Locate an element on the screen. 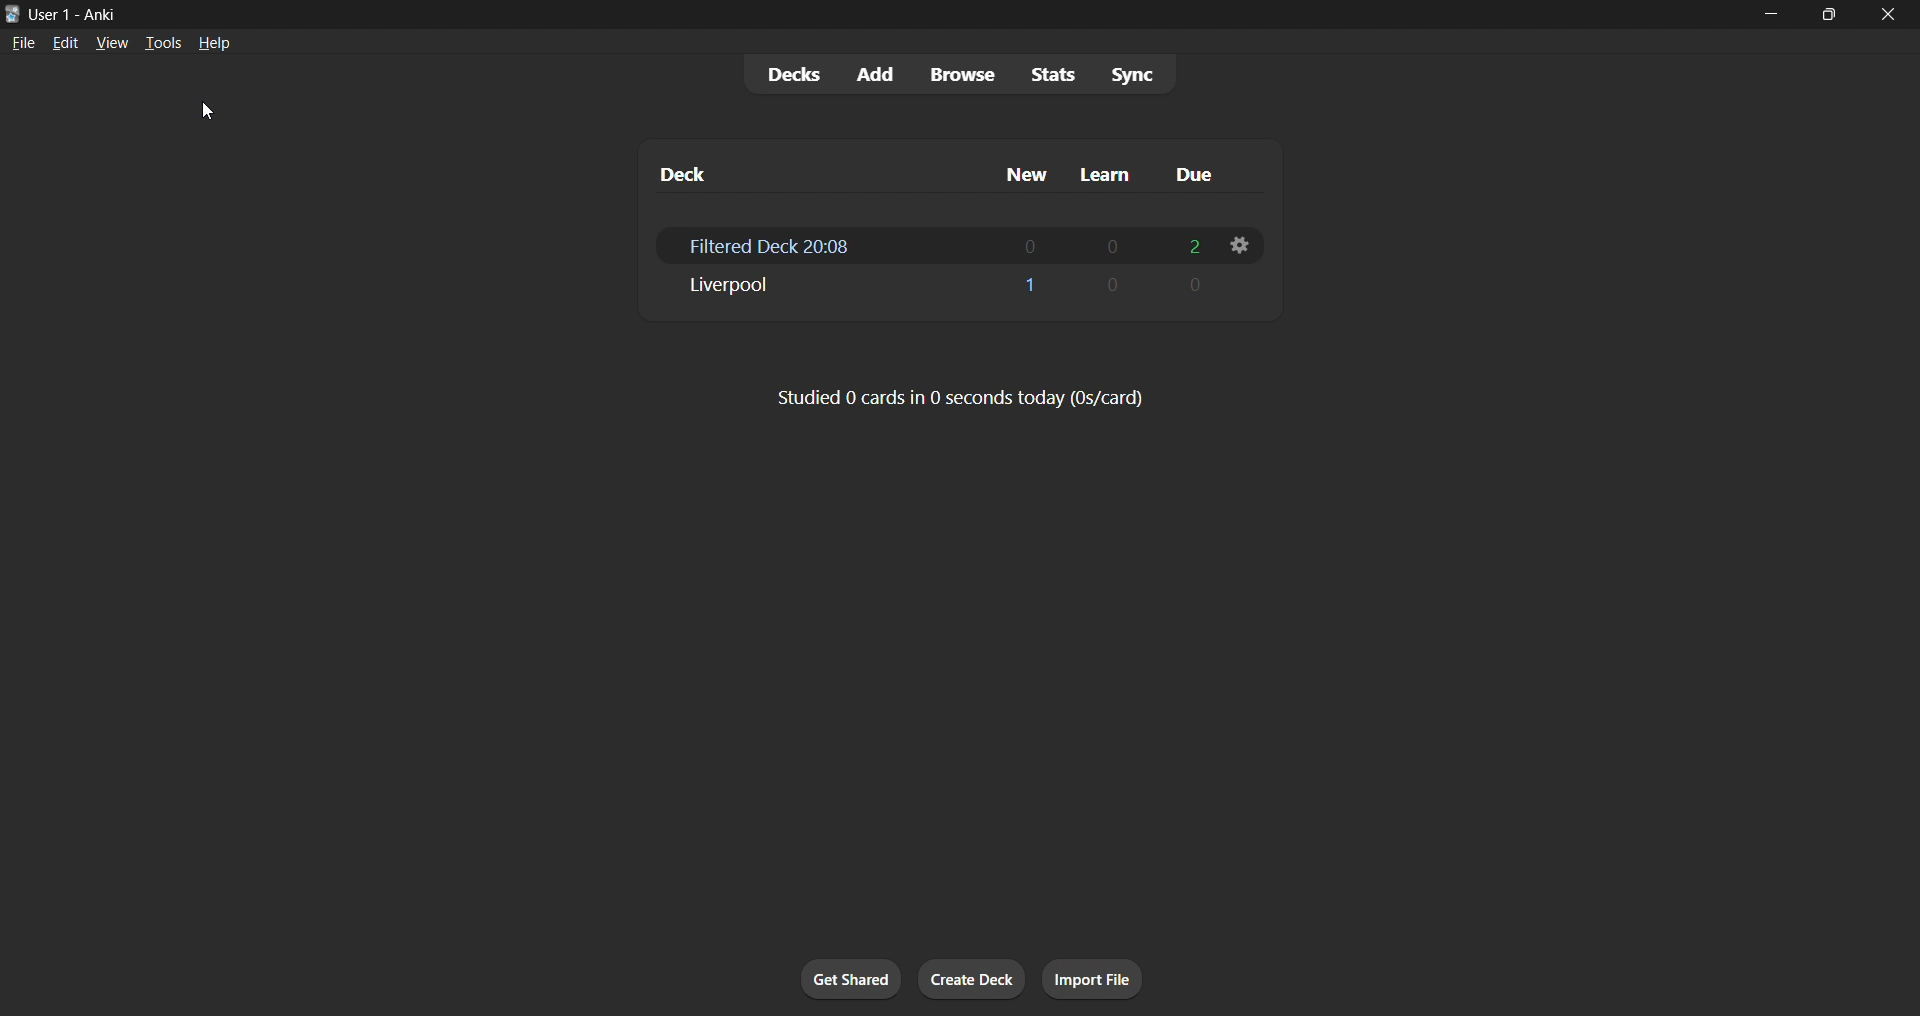 The image size is (1920, 1016). deck column is located at coordinates (800, 173).